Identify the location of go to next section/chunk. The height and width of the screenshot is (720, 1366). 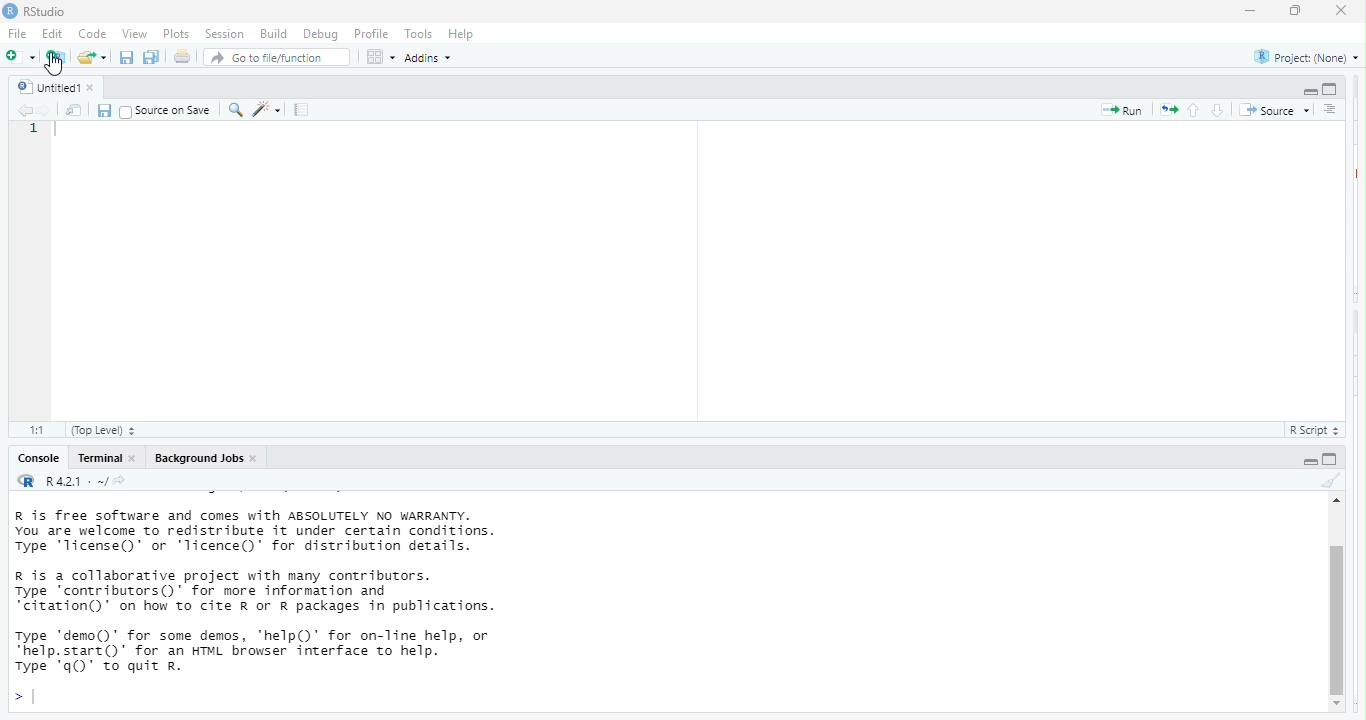
(1216, 111).